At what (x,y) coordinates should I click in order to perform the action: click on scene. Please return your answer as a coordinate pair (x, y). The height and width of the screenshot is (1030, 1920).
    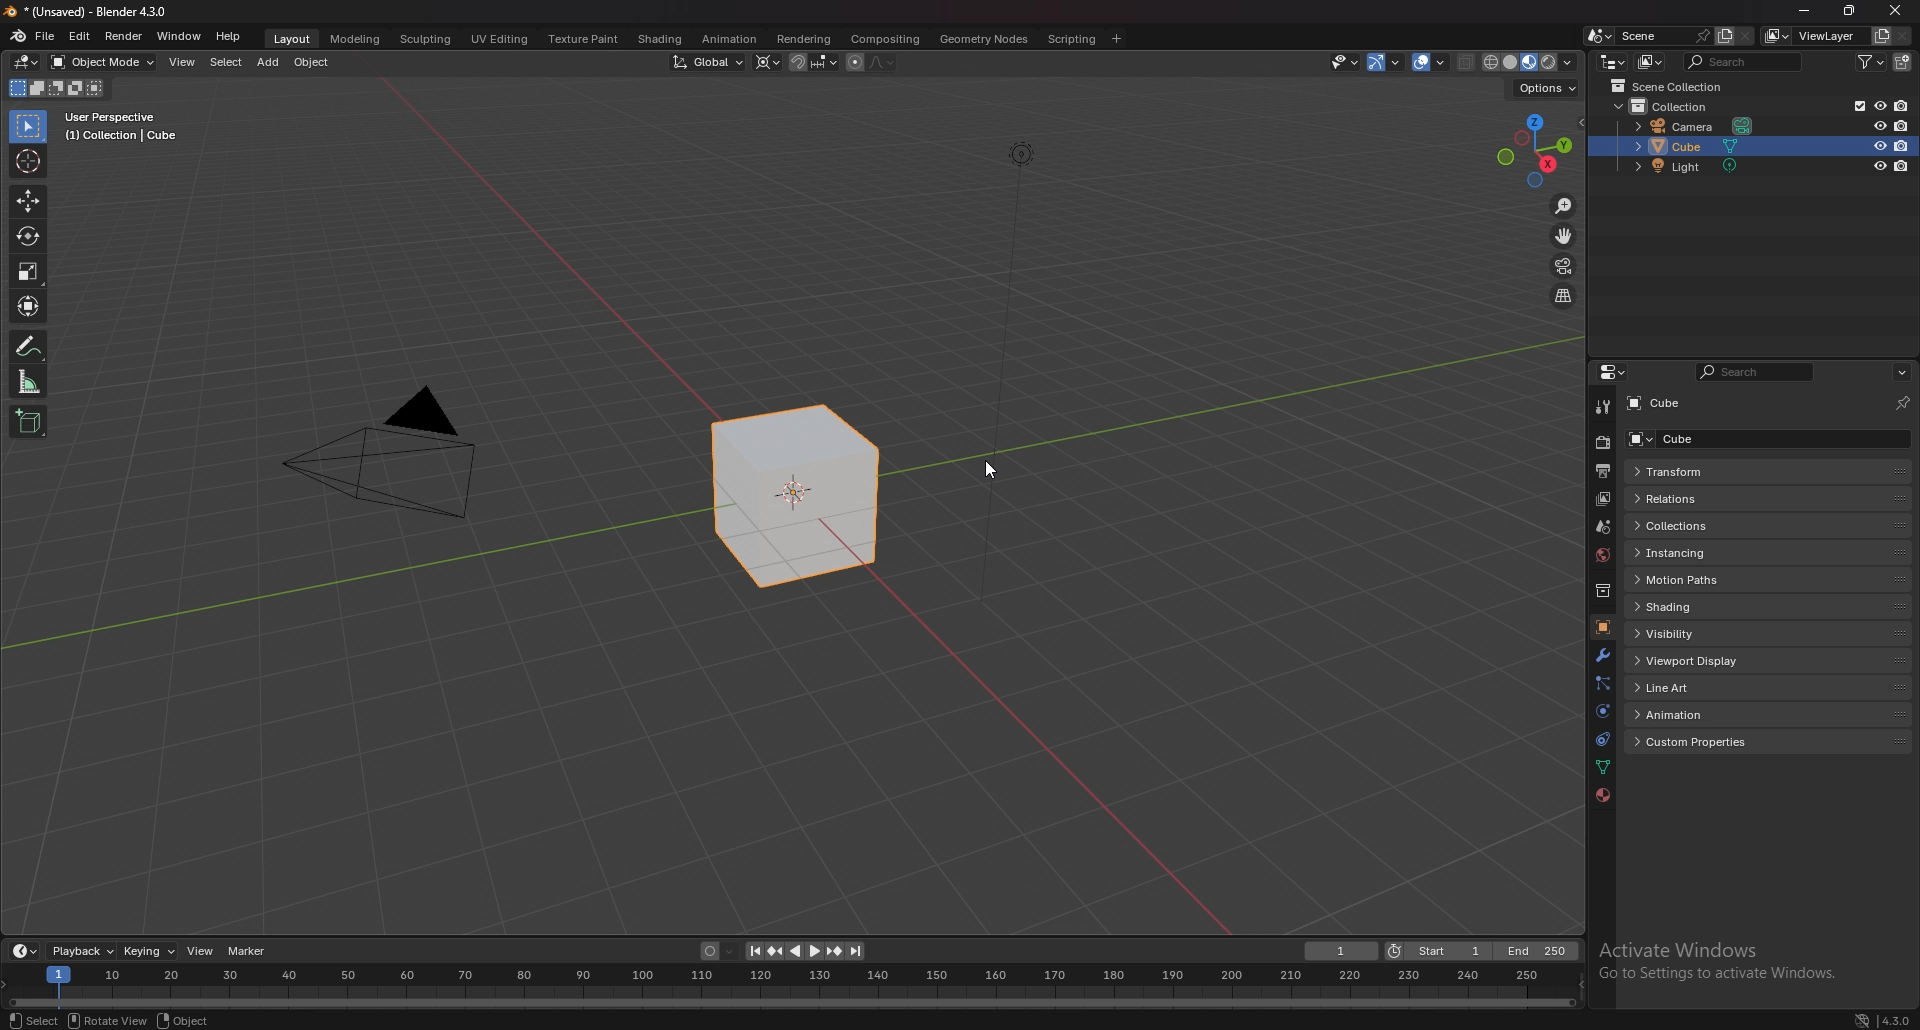
    Looking at the image, I should click on (1665, 35).